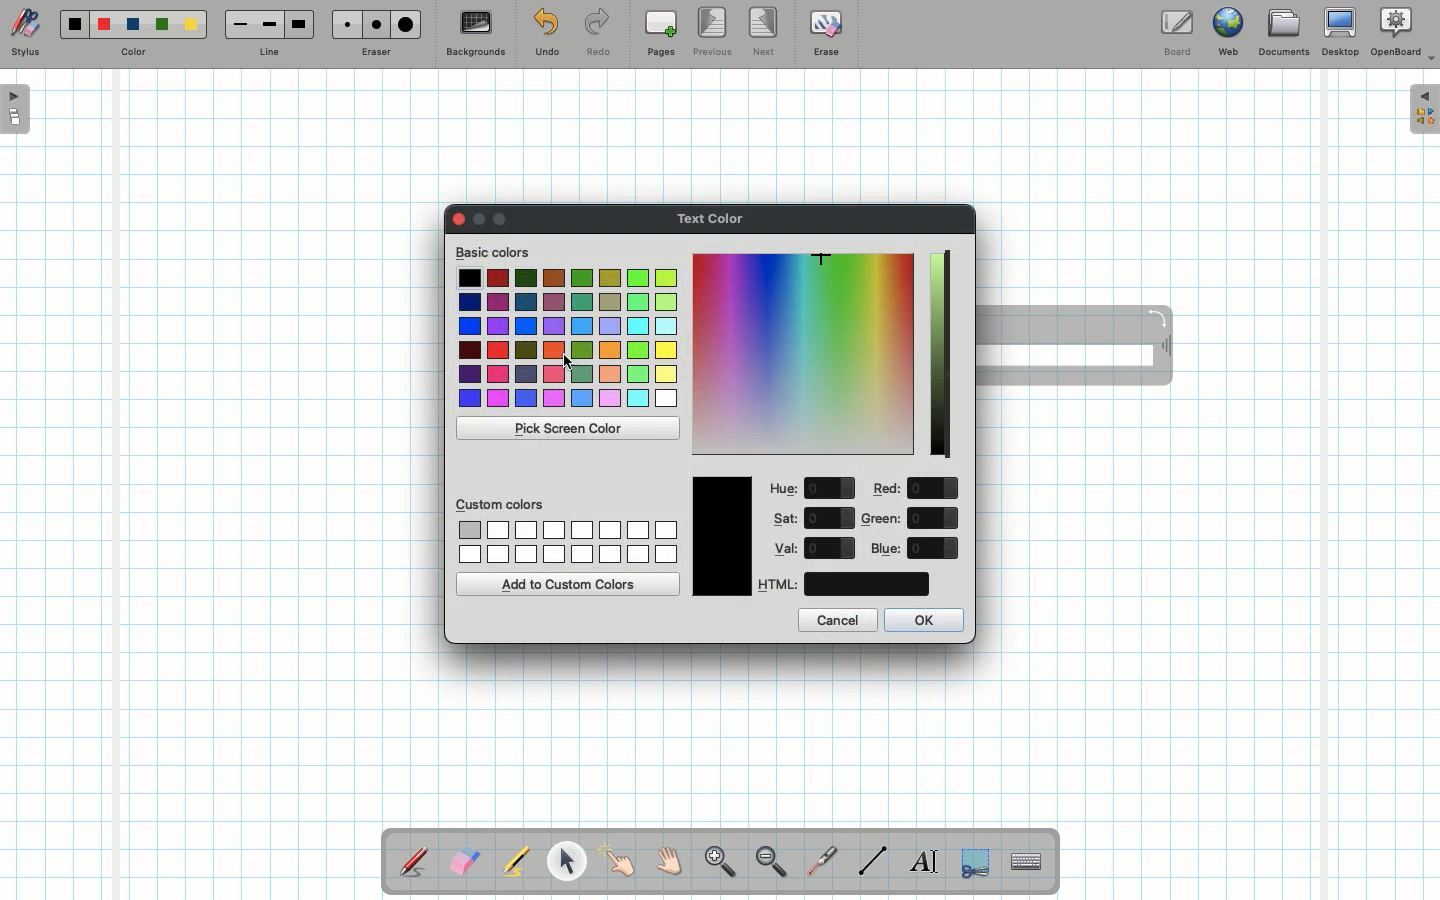 Image resolution: width=1440 pixels, height=900 pixels. I want to click on Blue, so click(134, 25).